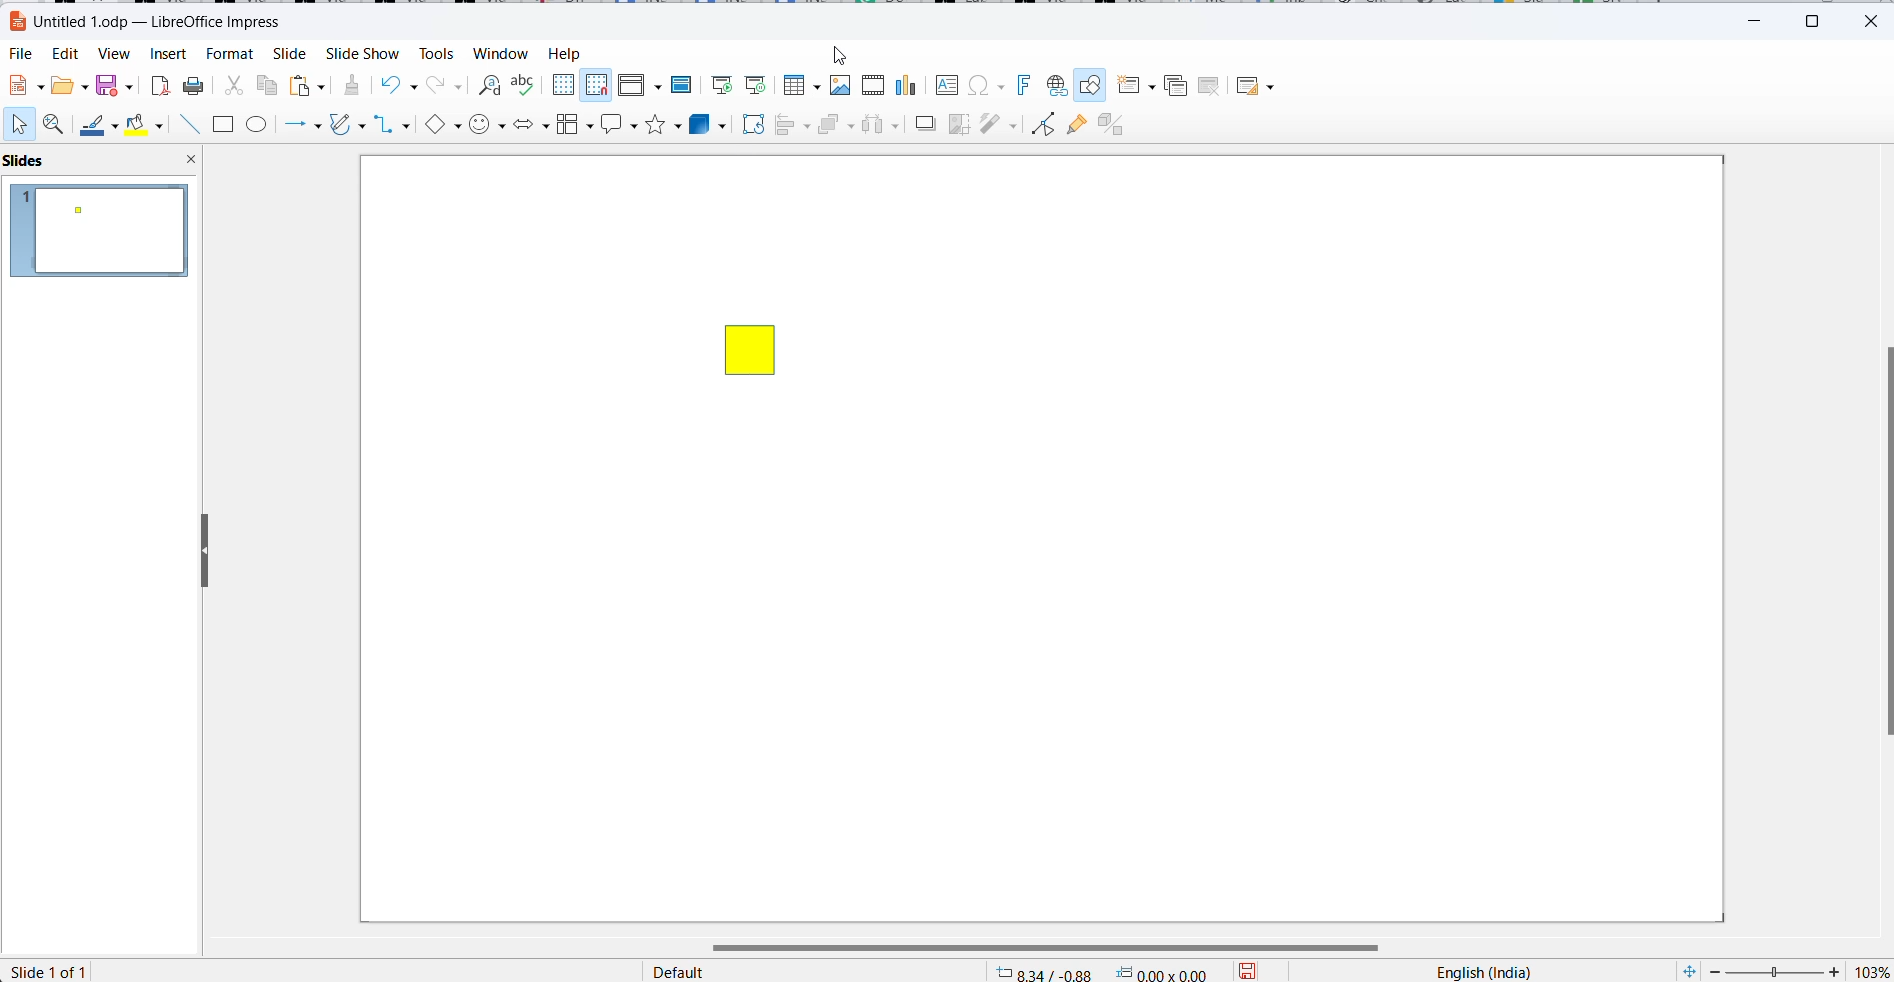  What do you see at coordinates (1092, 87) in the screenshot?
I see `Show draw functions` at bounding box center [1092, 87].